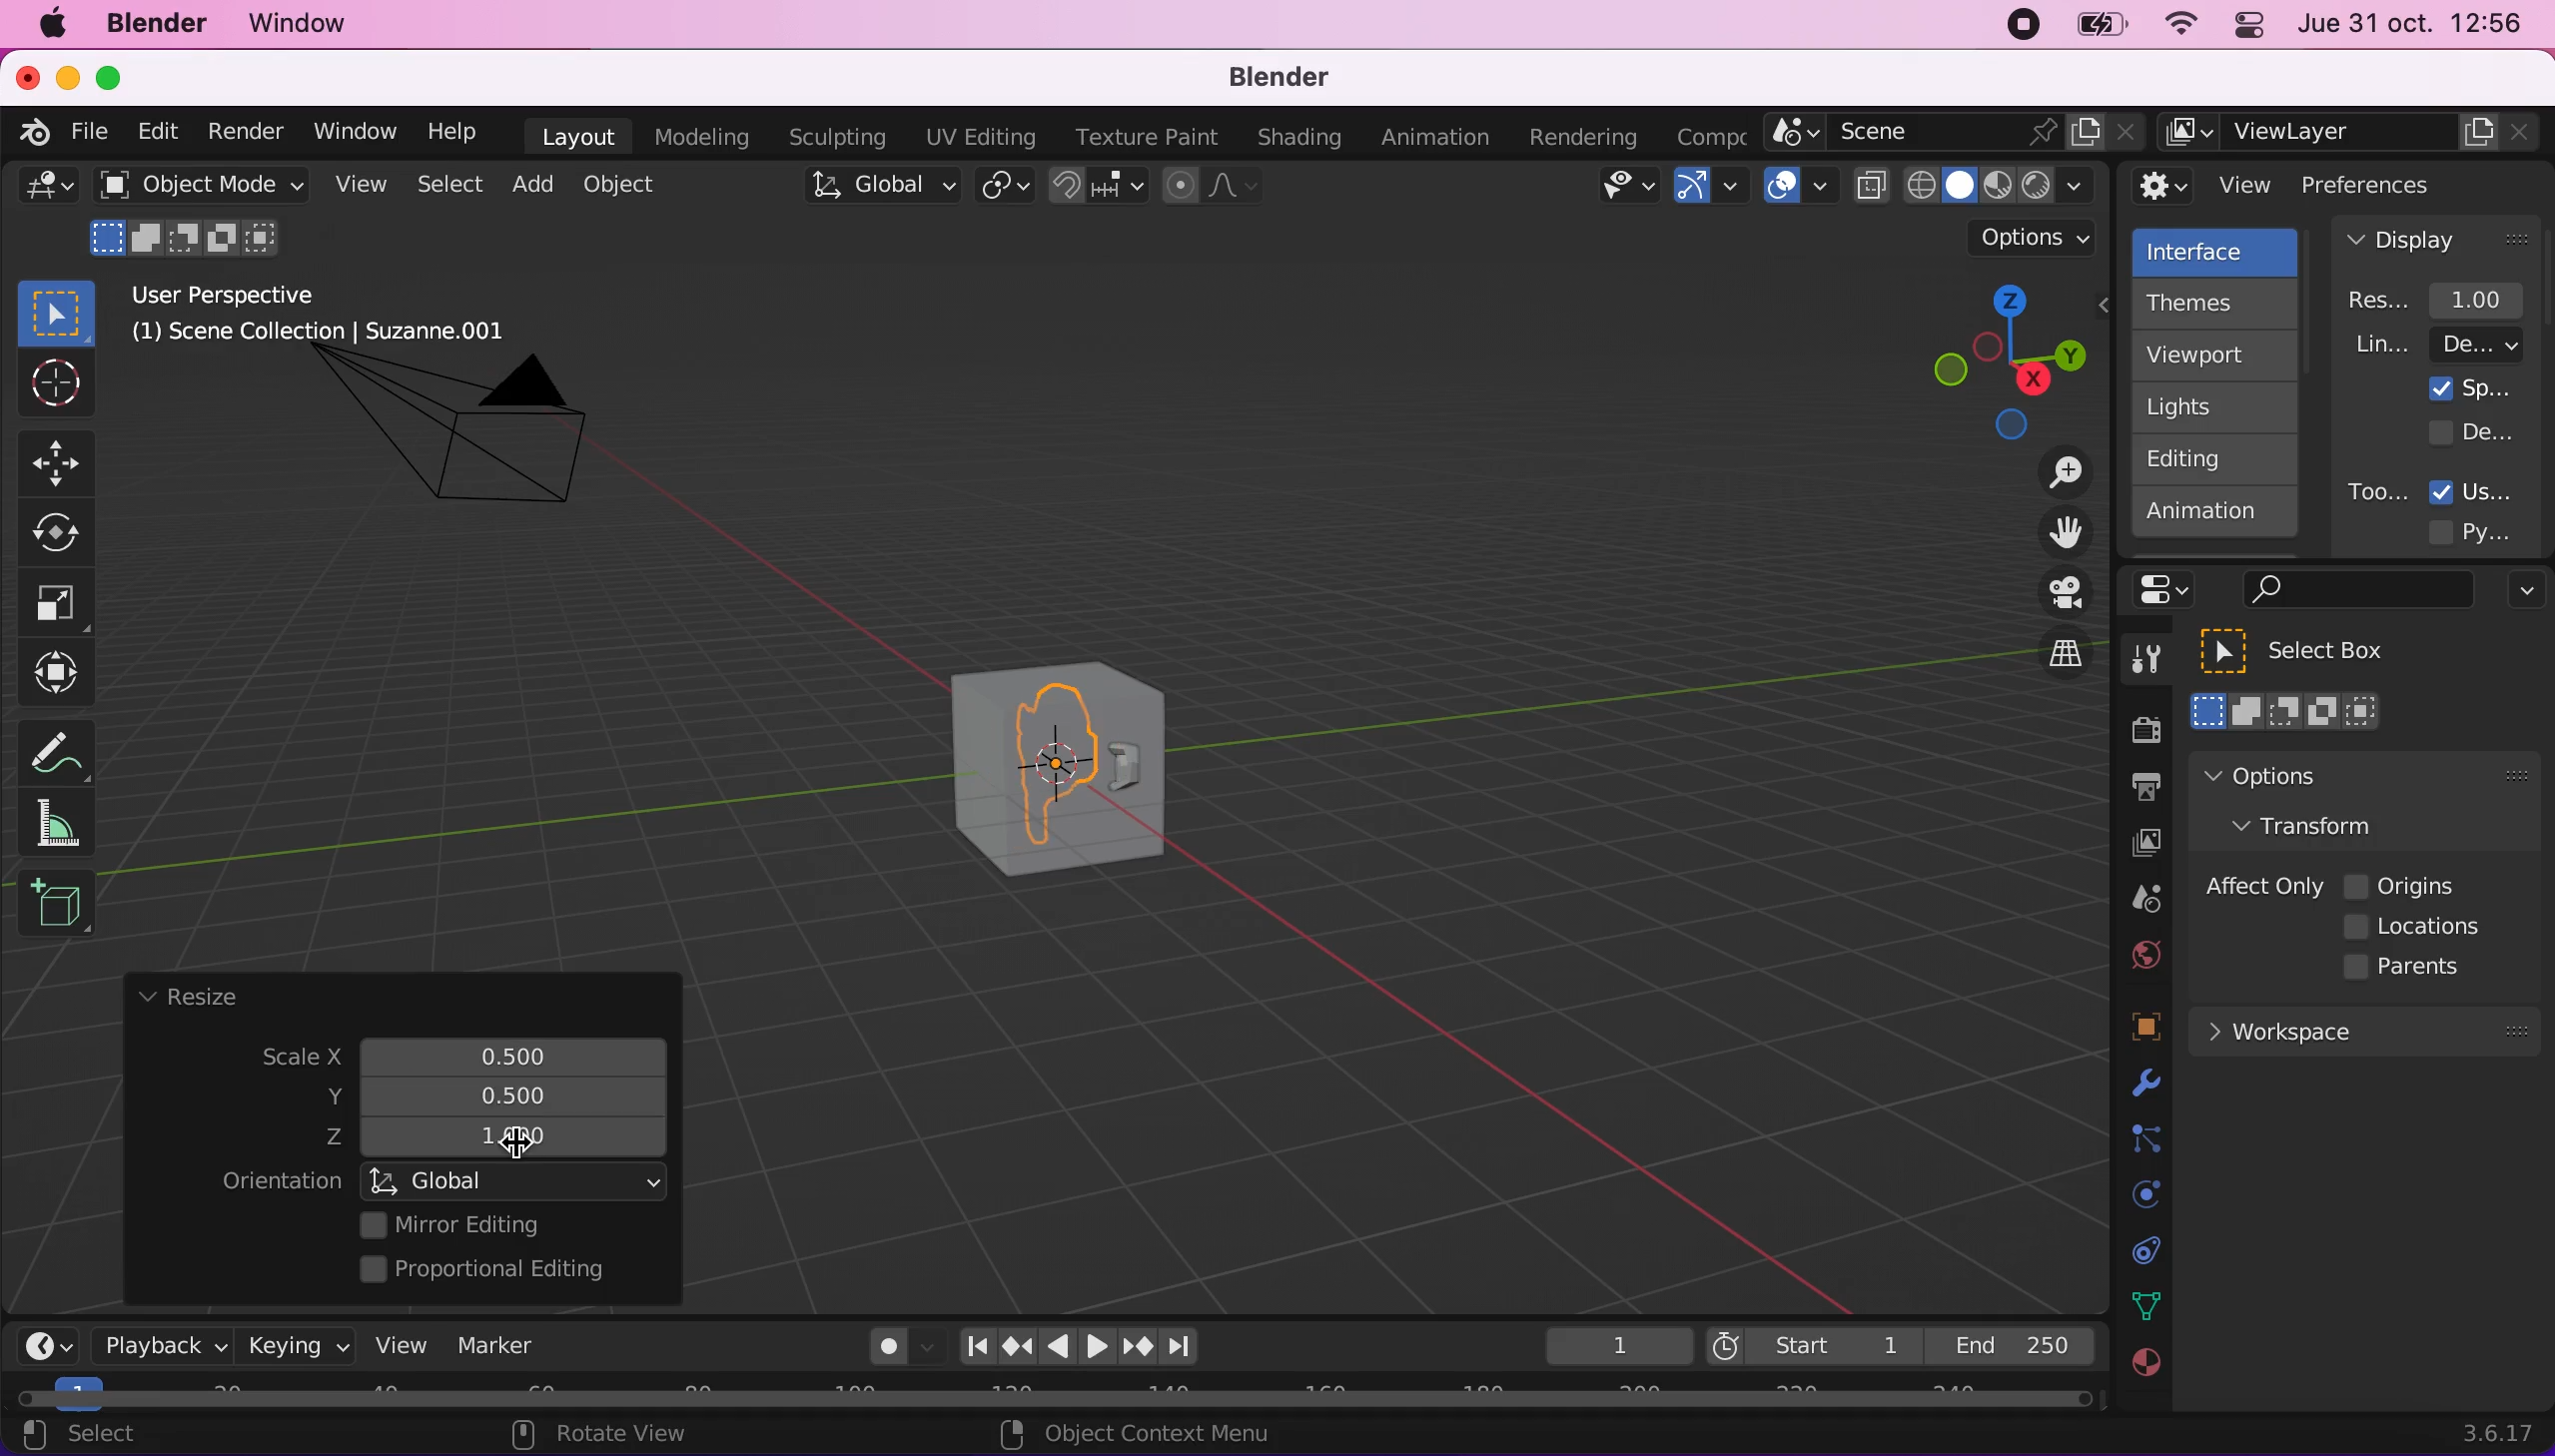  I want to click on z, so click(493, 1137).